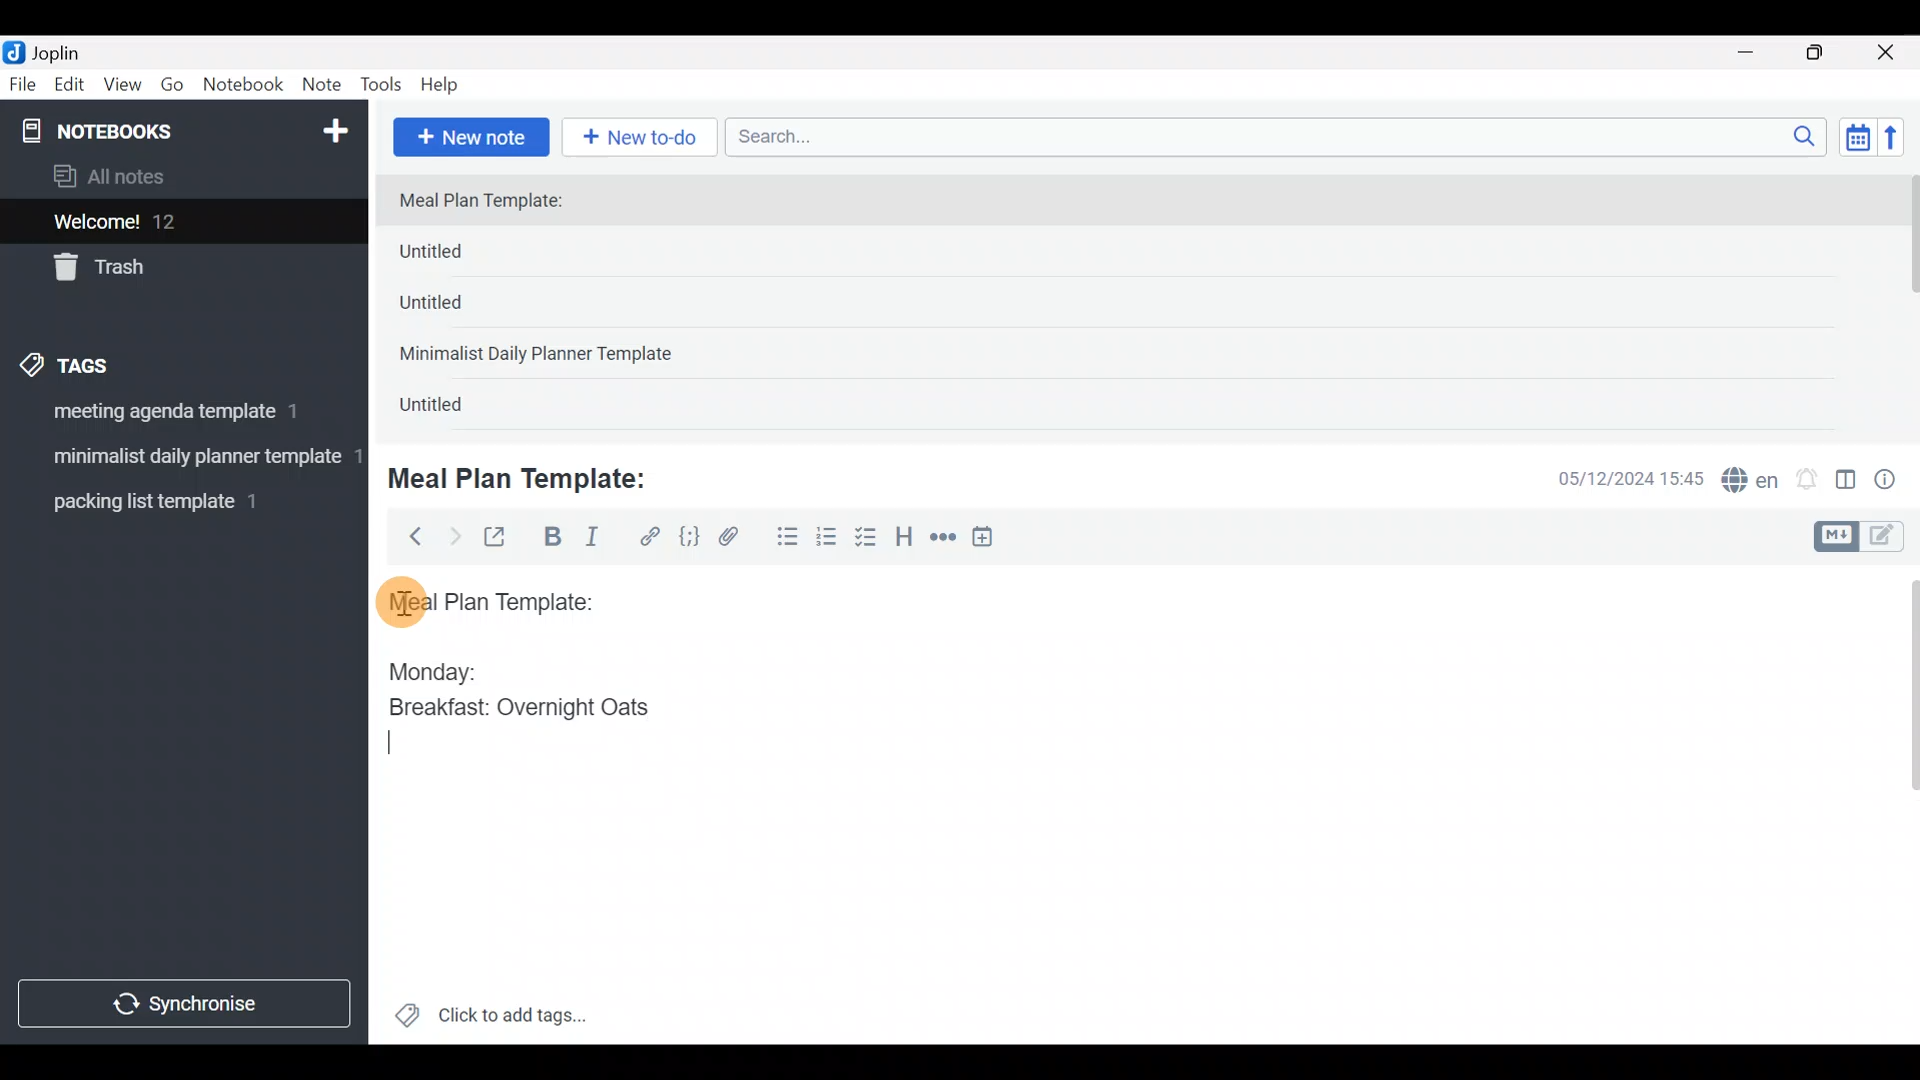  I want to click on Edit, so click(70, 88).